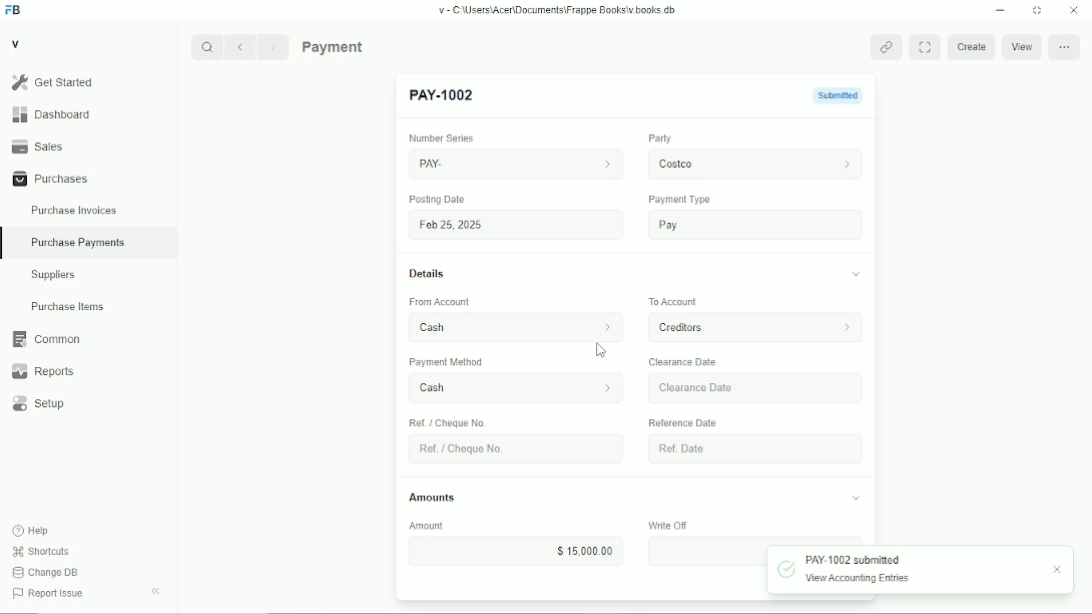  What do you see at coordinates (438, 303) in the screenshot?
I see `‘From Account` at bounding box center [438, 303].